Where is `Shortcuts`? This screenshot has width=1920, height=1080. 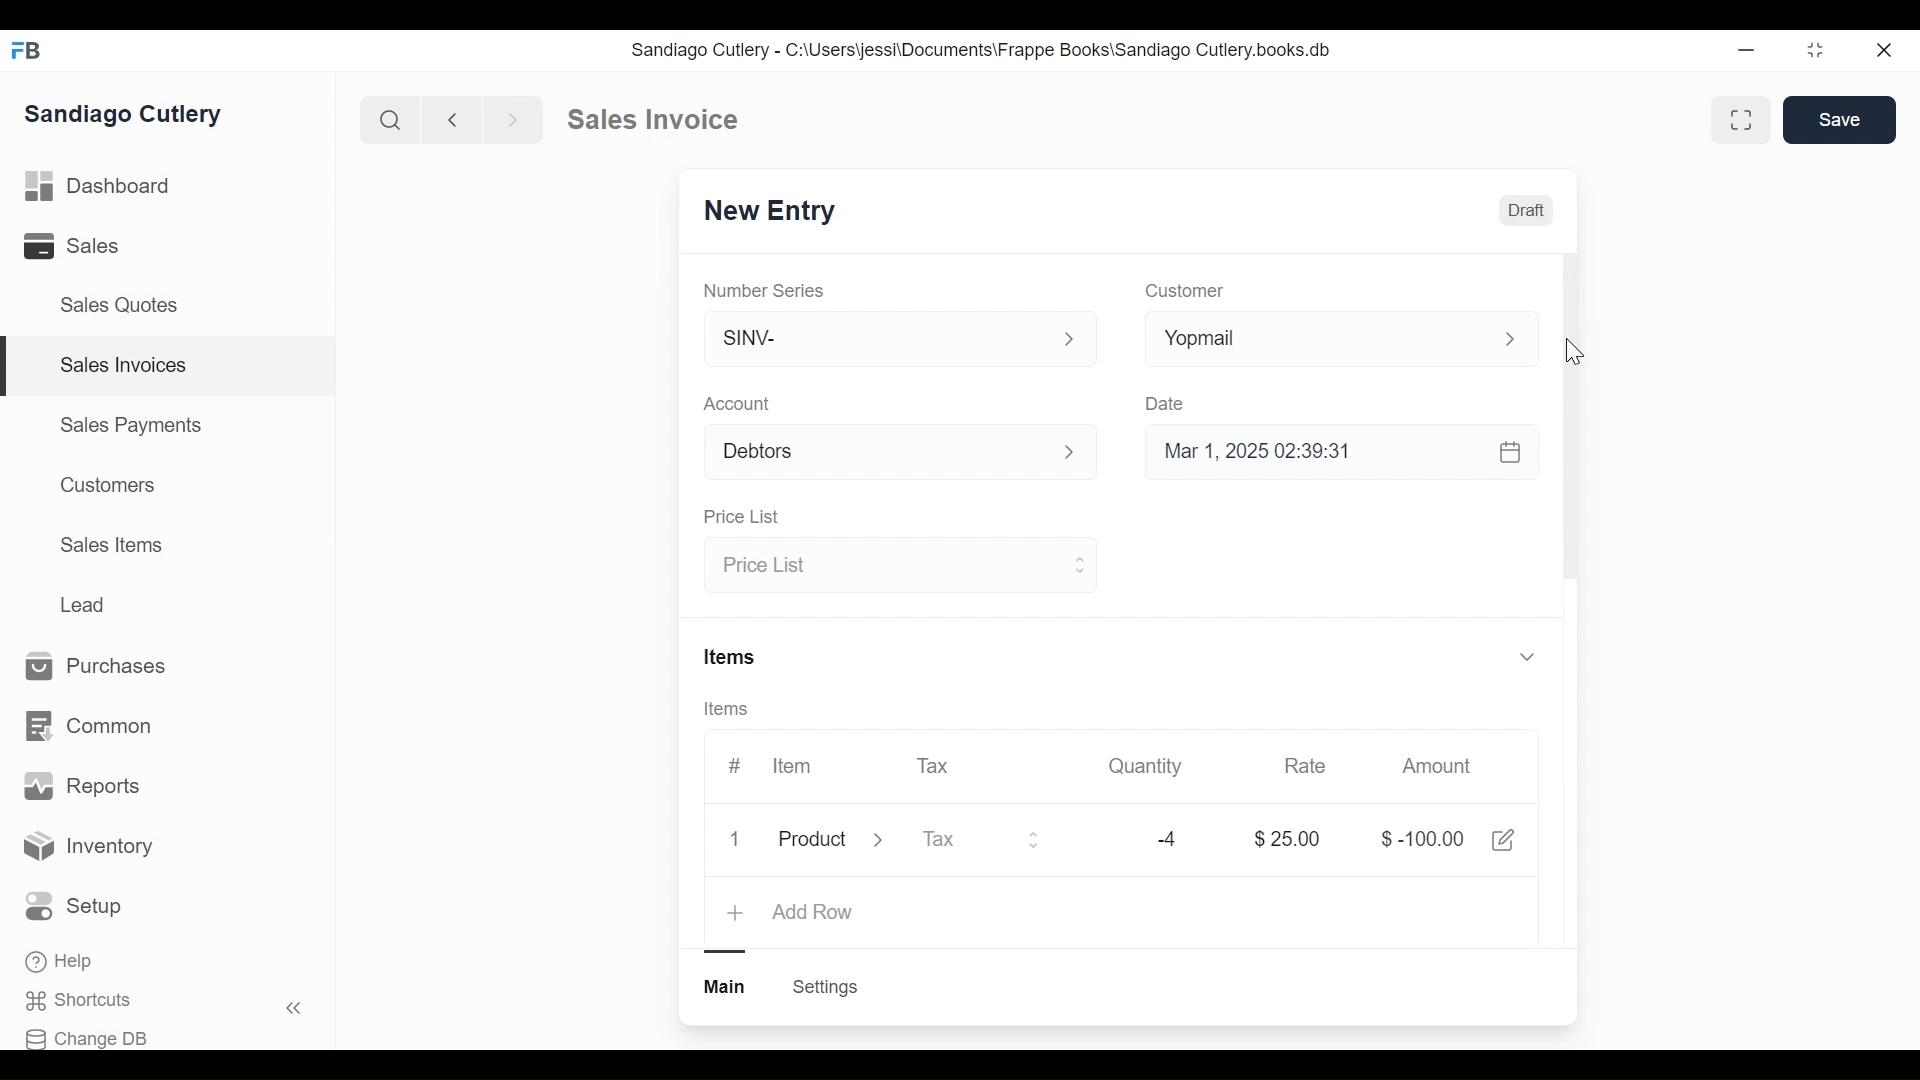 Shortcuts is located at coordinates (76, 1000).